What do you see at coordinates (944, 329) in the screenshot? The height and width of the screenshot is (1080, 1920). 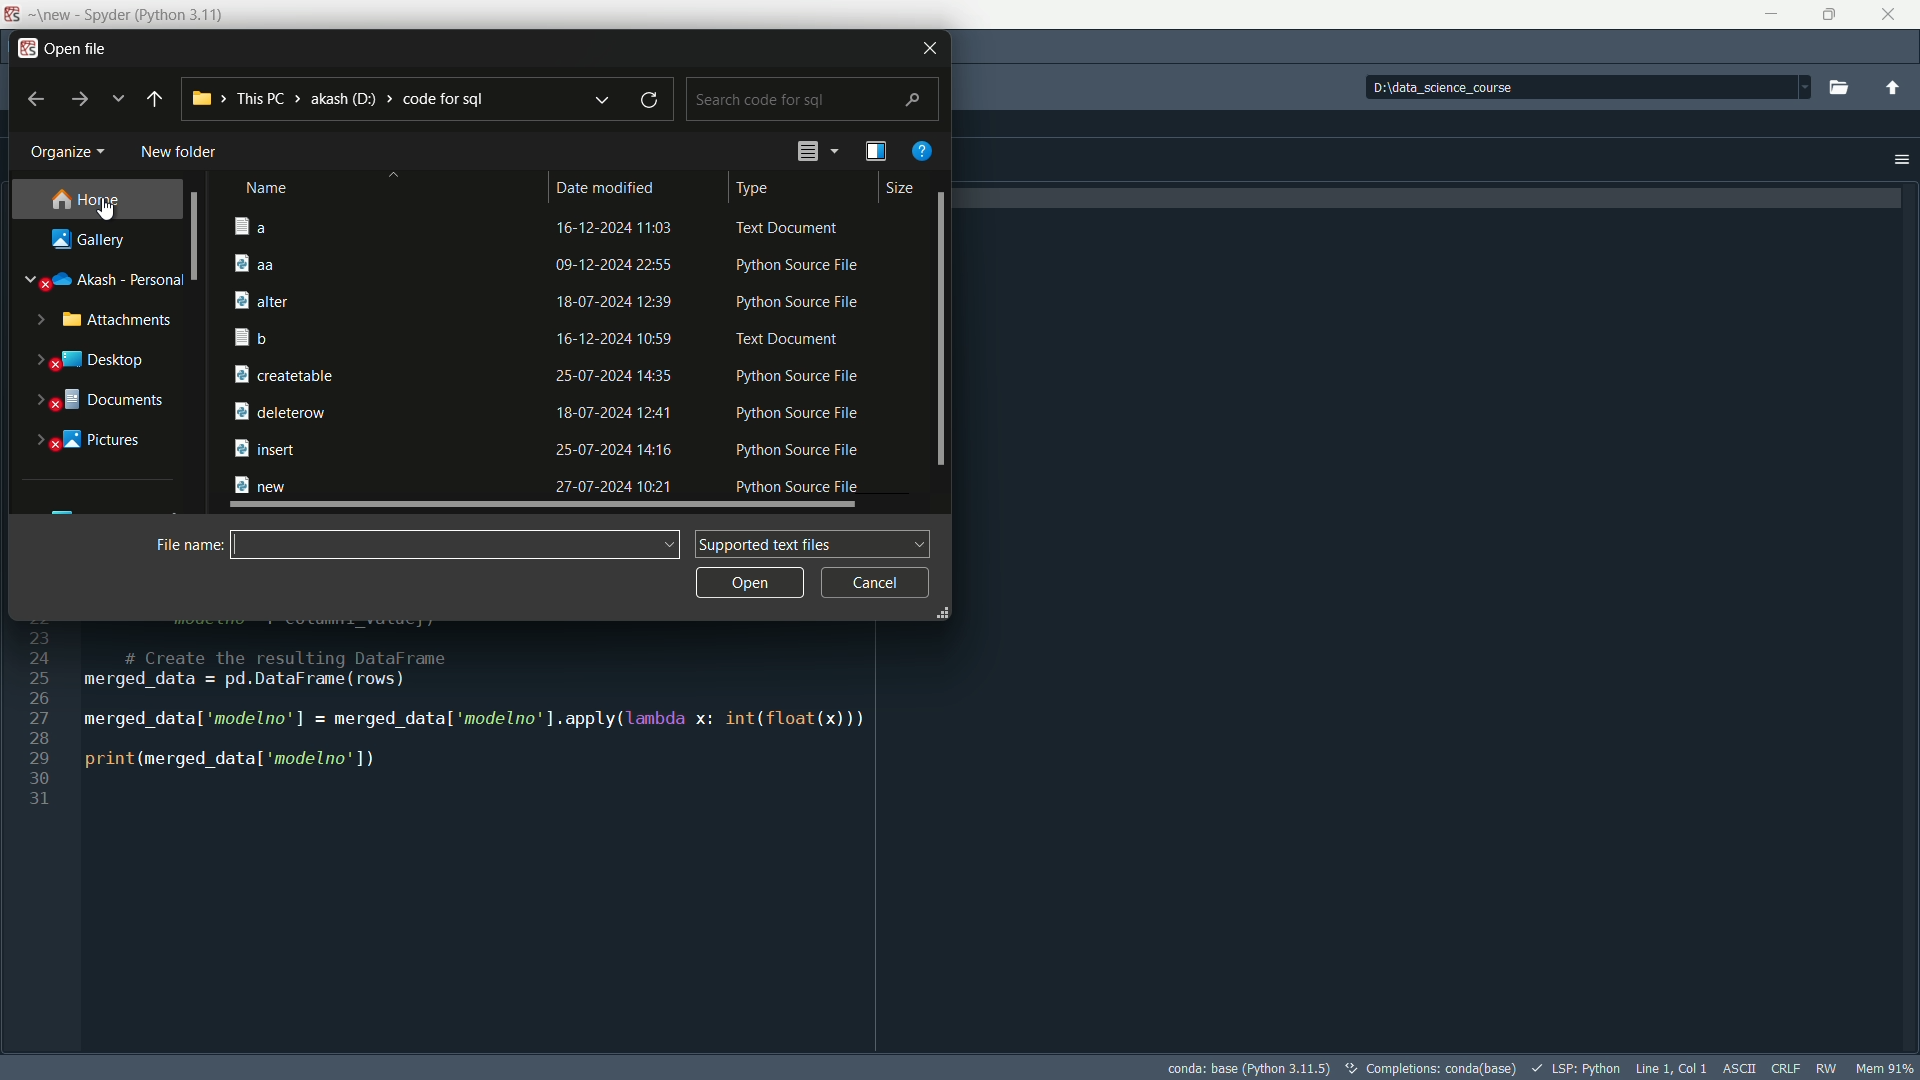 I see `scroll bar` at bounding box center [944, 329].